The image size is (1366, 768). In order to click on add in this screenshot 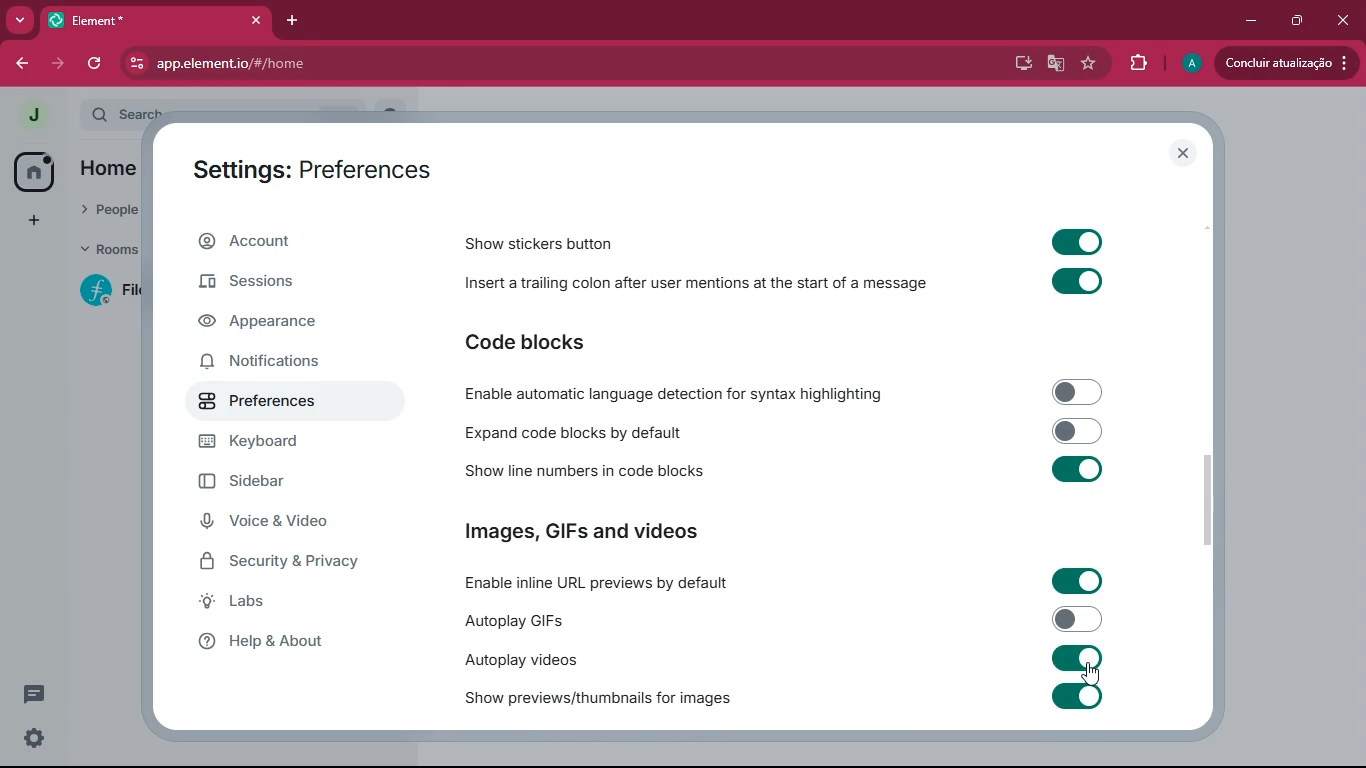, I will do `click(30, 221)`.